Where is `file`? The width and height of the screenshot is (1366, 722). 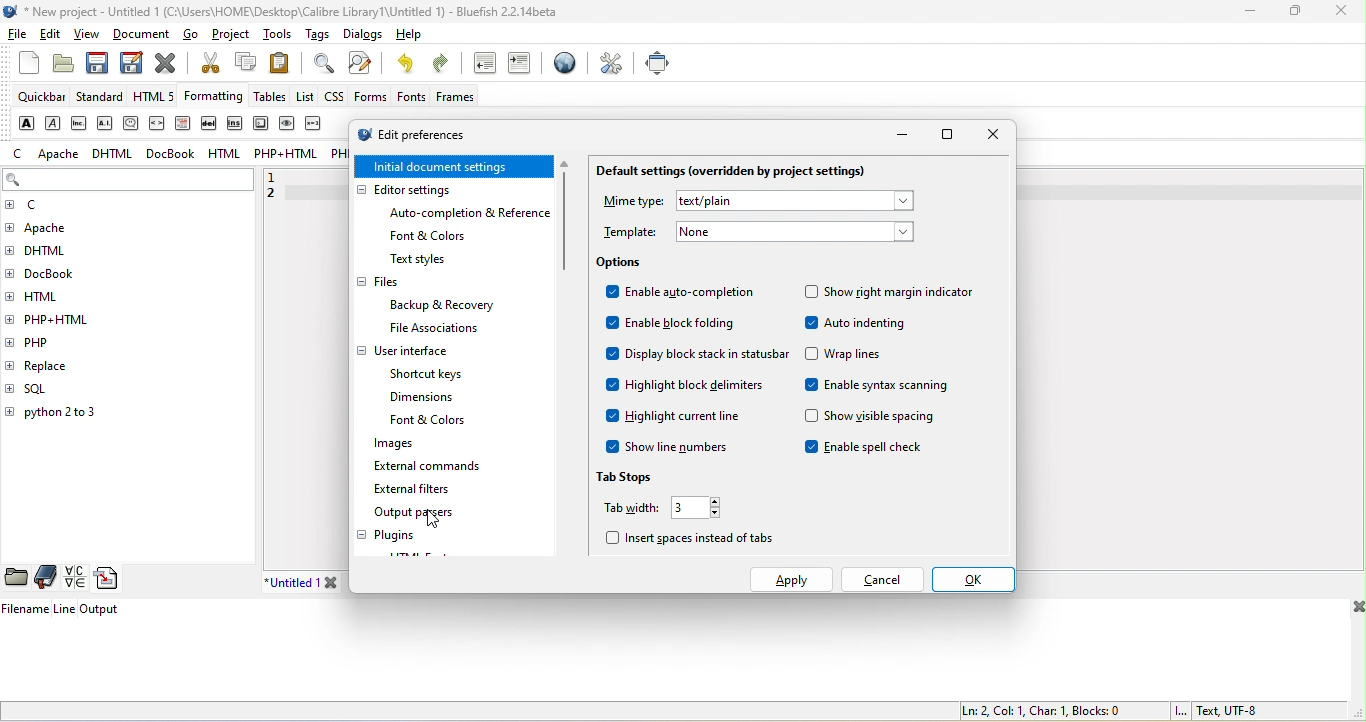 file is located at coordinates (18, 39).